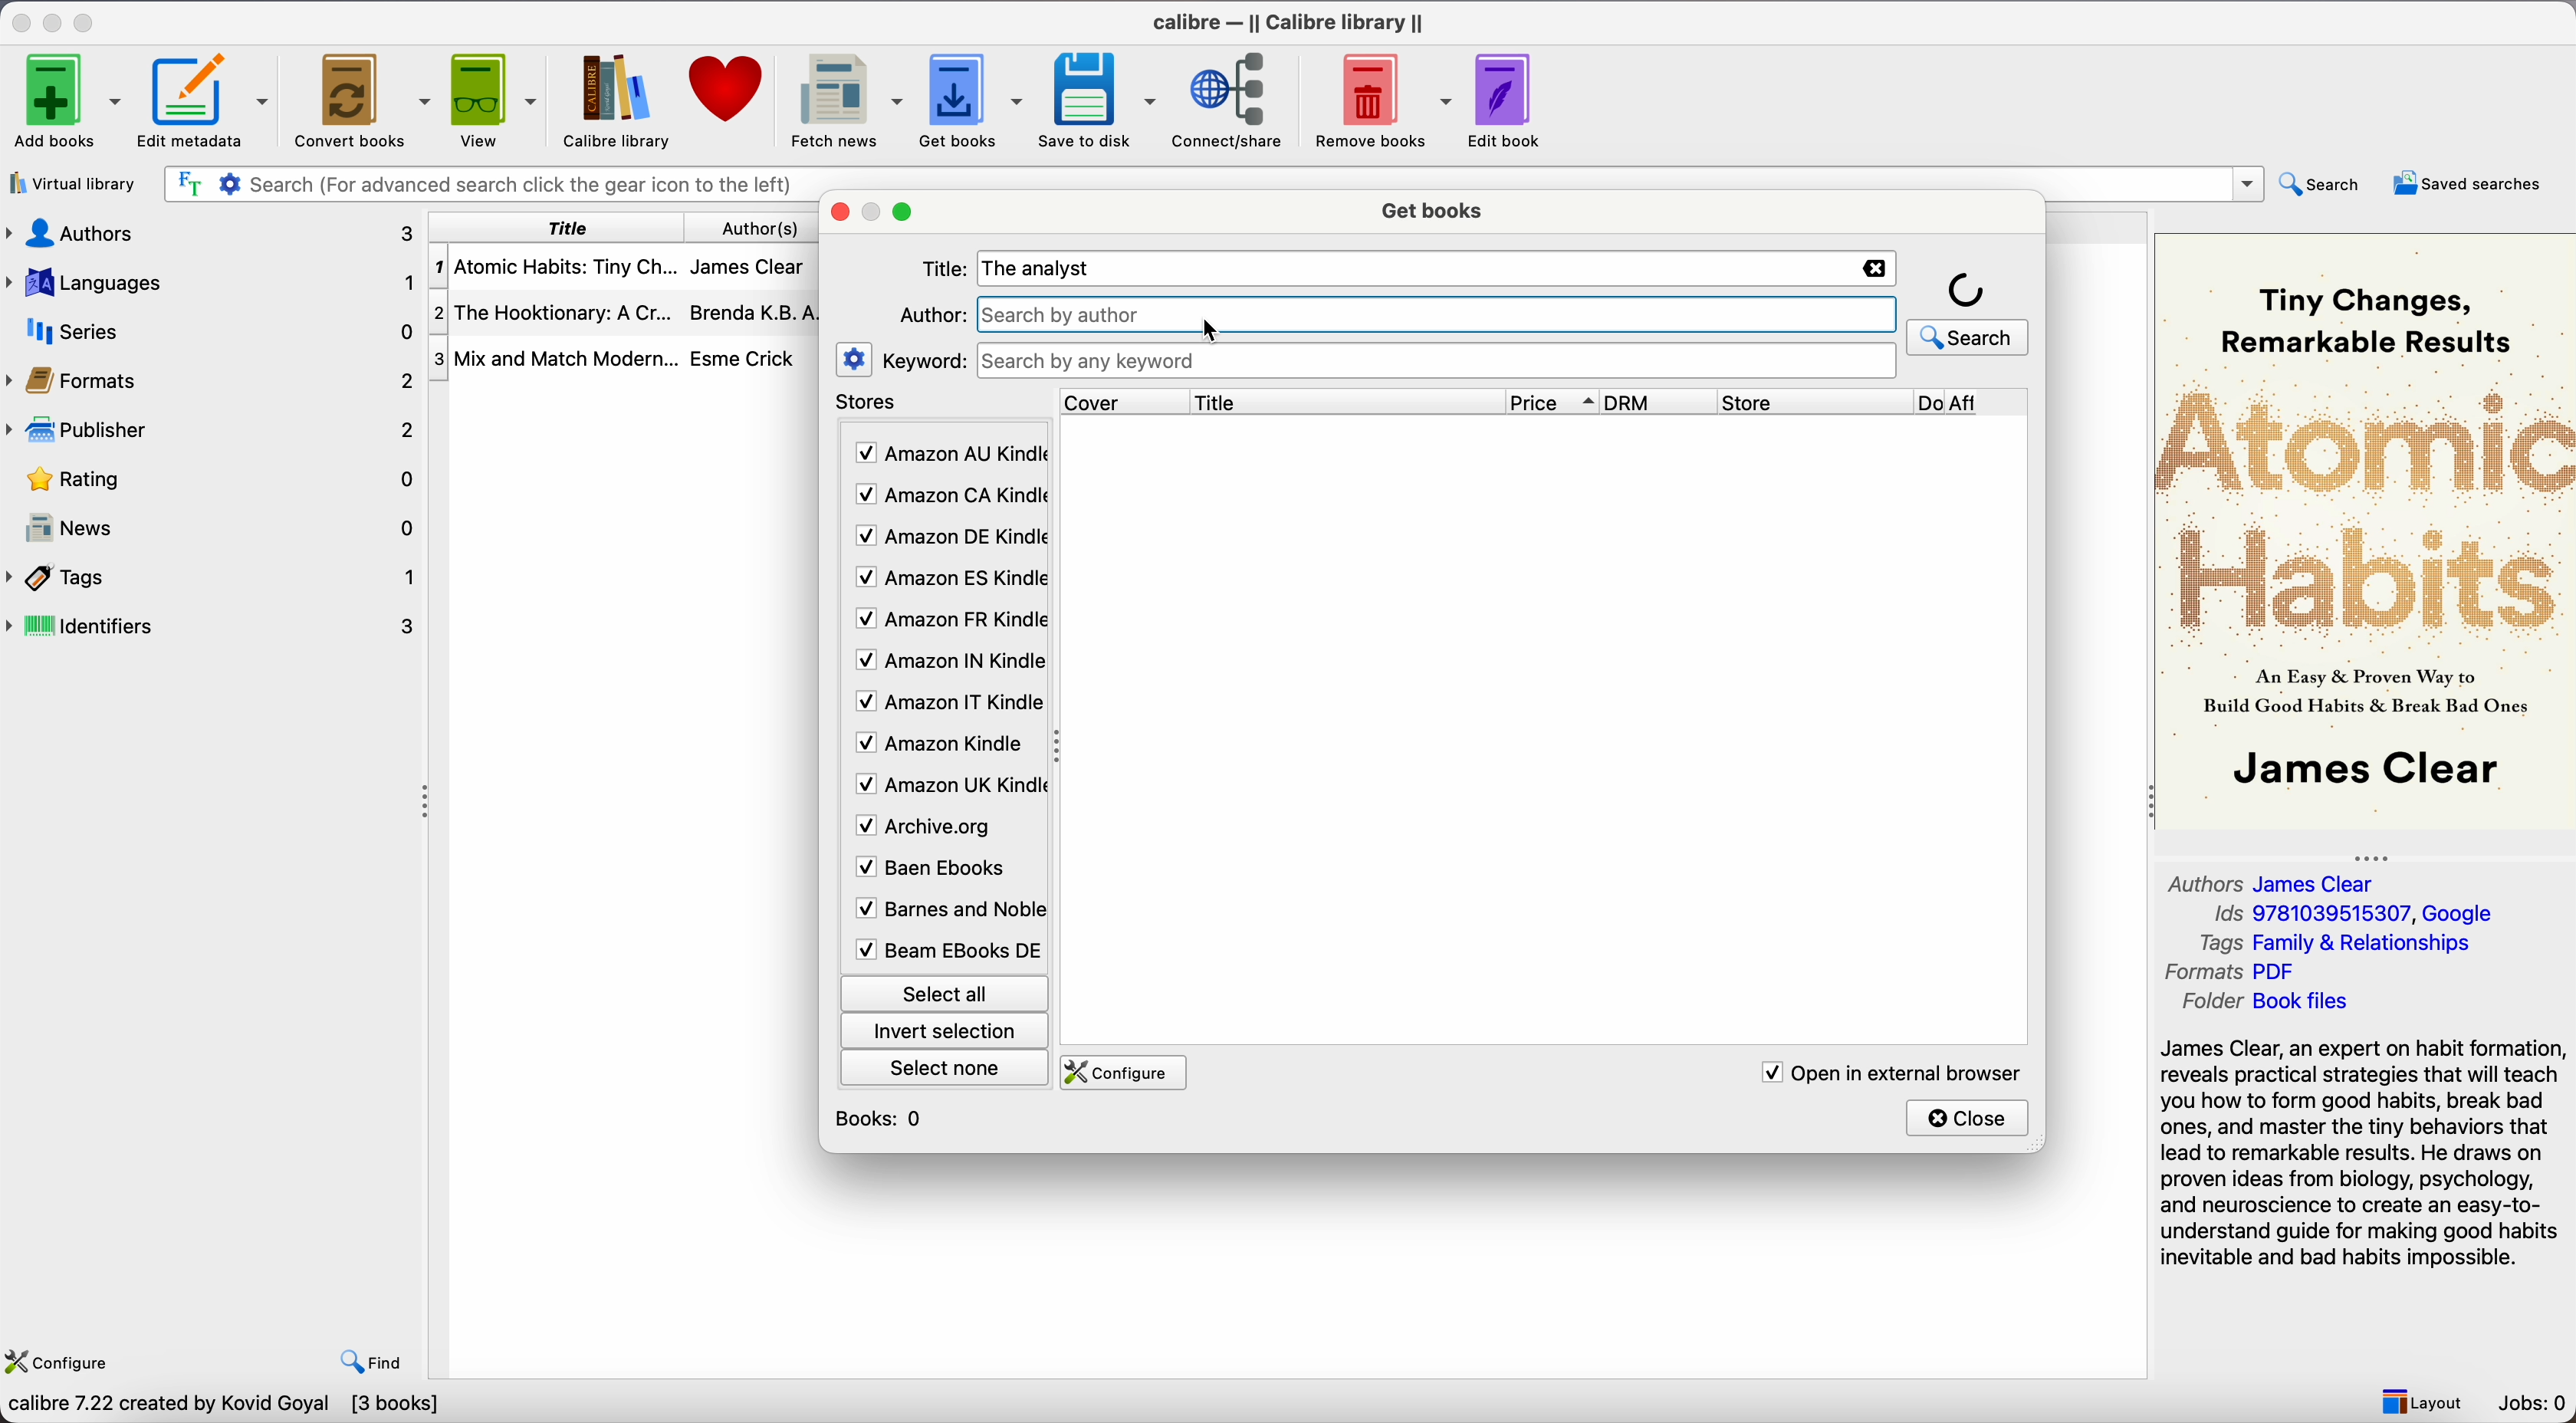  I want to click on close, so click(1969, 1117).